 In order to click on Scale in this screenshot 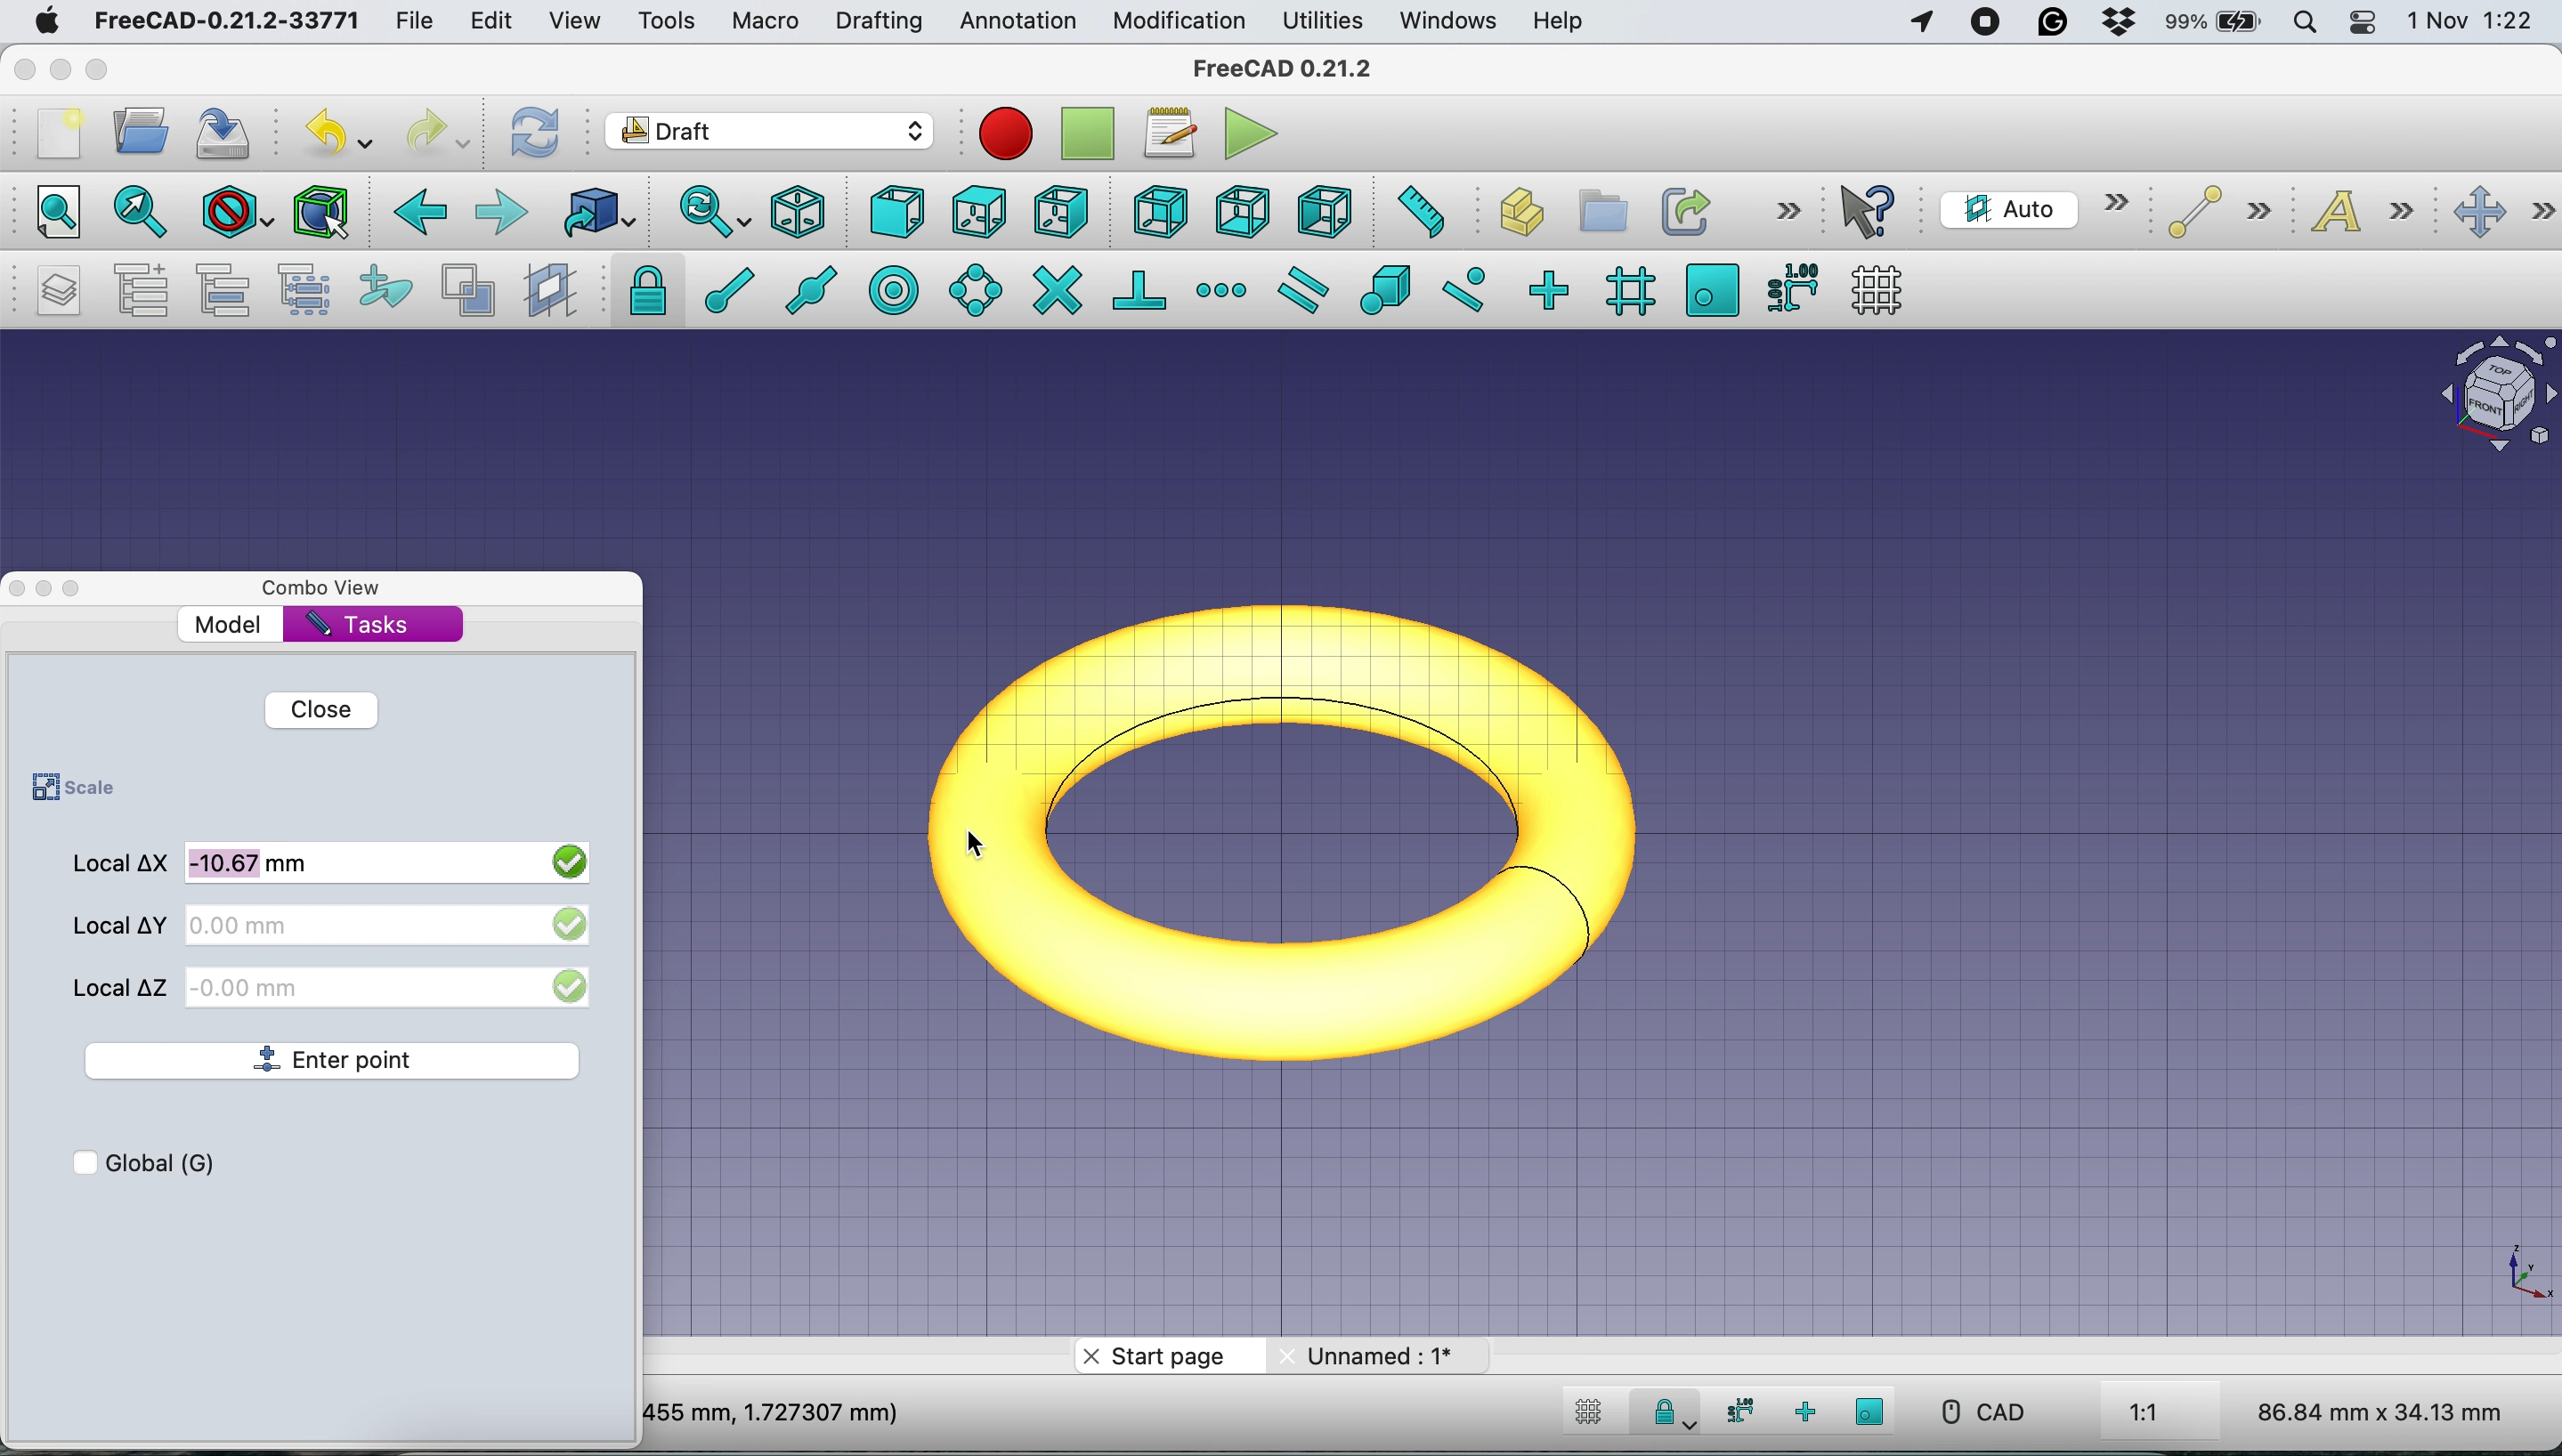, I will do `click(2523, 1274)`.